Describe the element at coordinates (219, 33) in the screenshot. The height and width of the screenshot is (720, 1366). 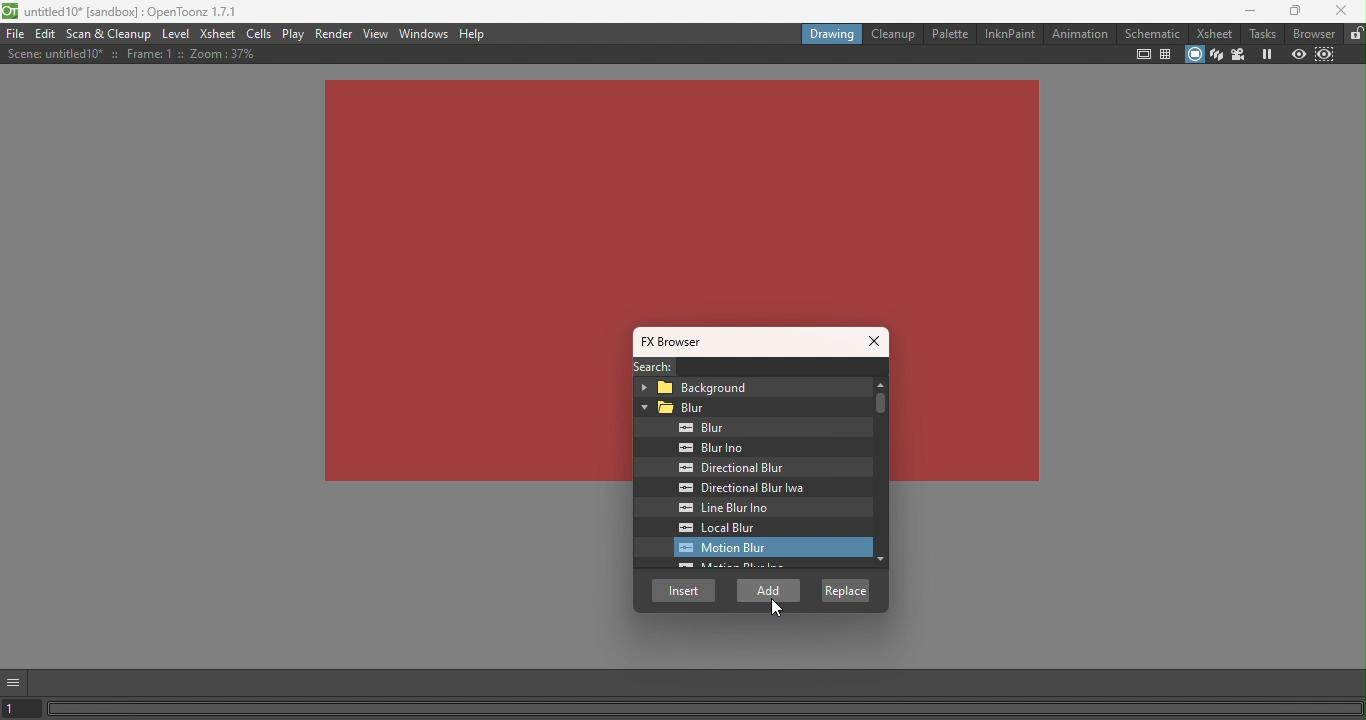
I see `Xsheet` at that location.